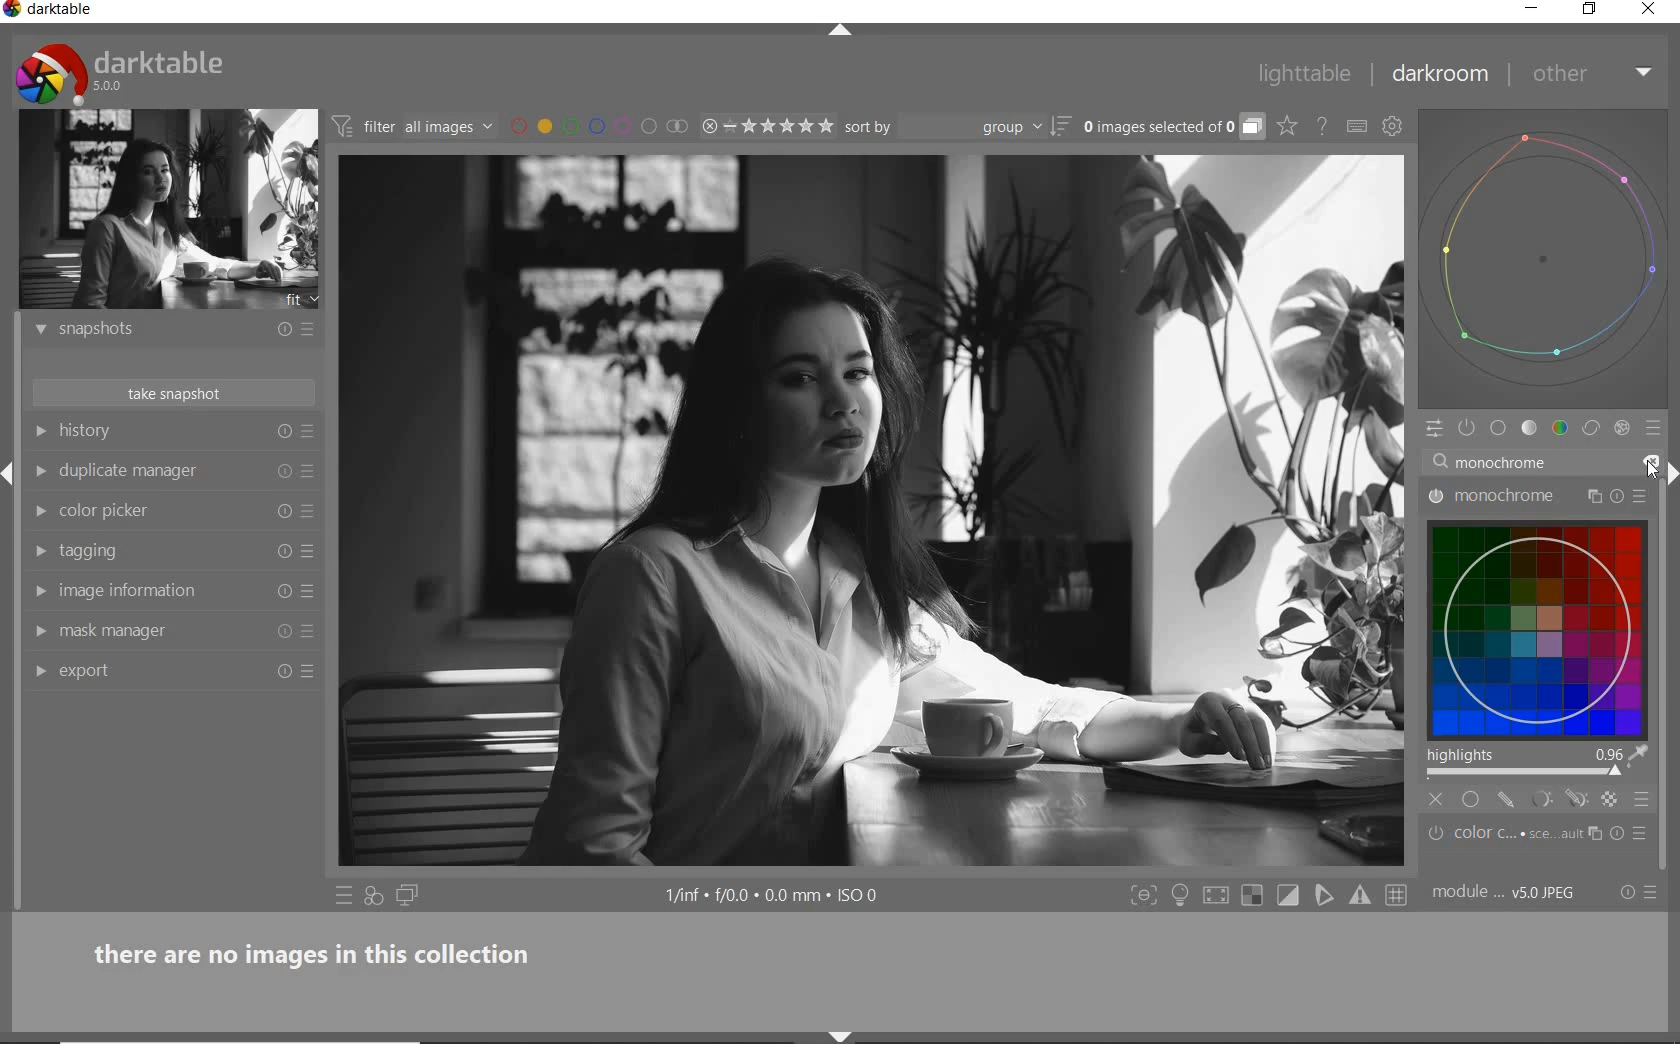  What do you see at coordinates (1305, 77) in the screenshot?
I see `lighttable` at bounding box center [1305, 77].